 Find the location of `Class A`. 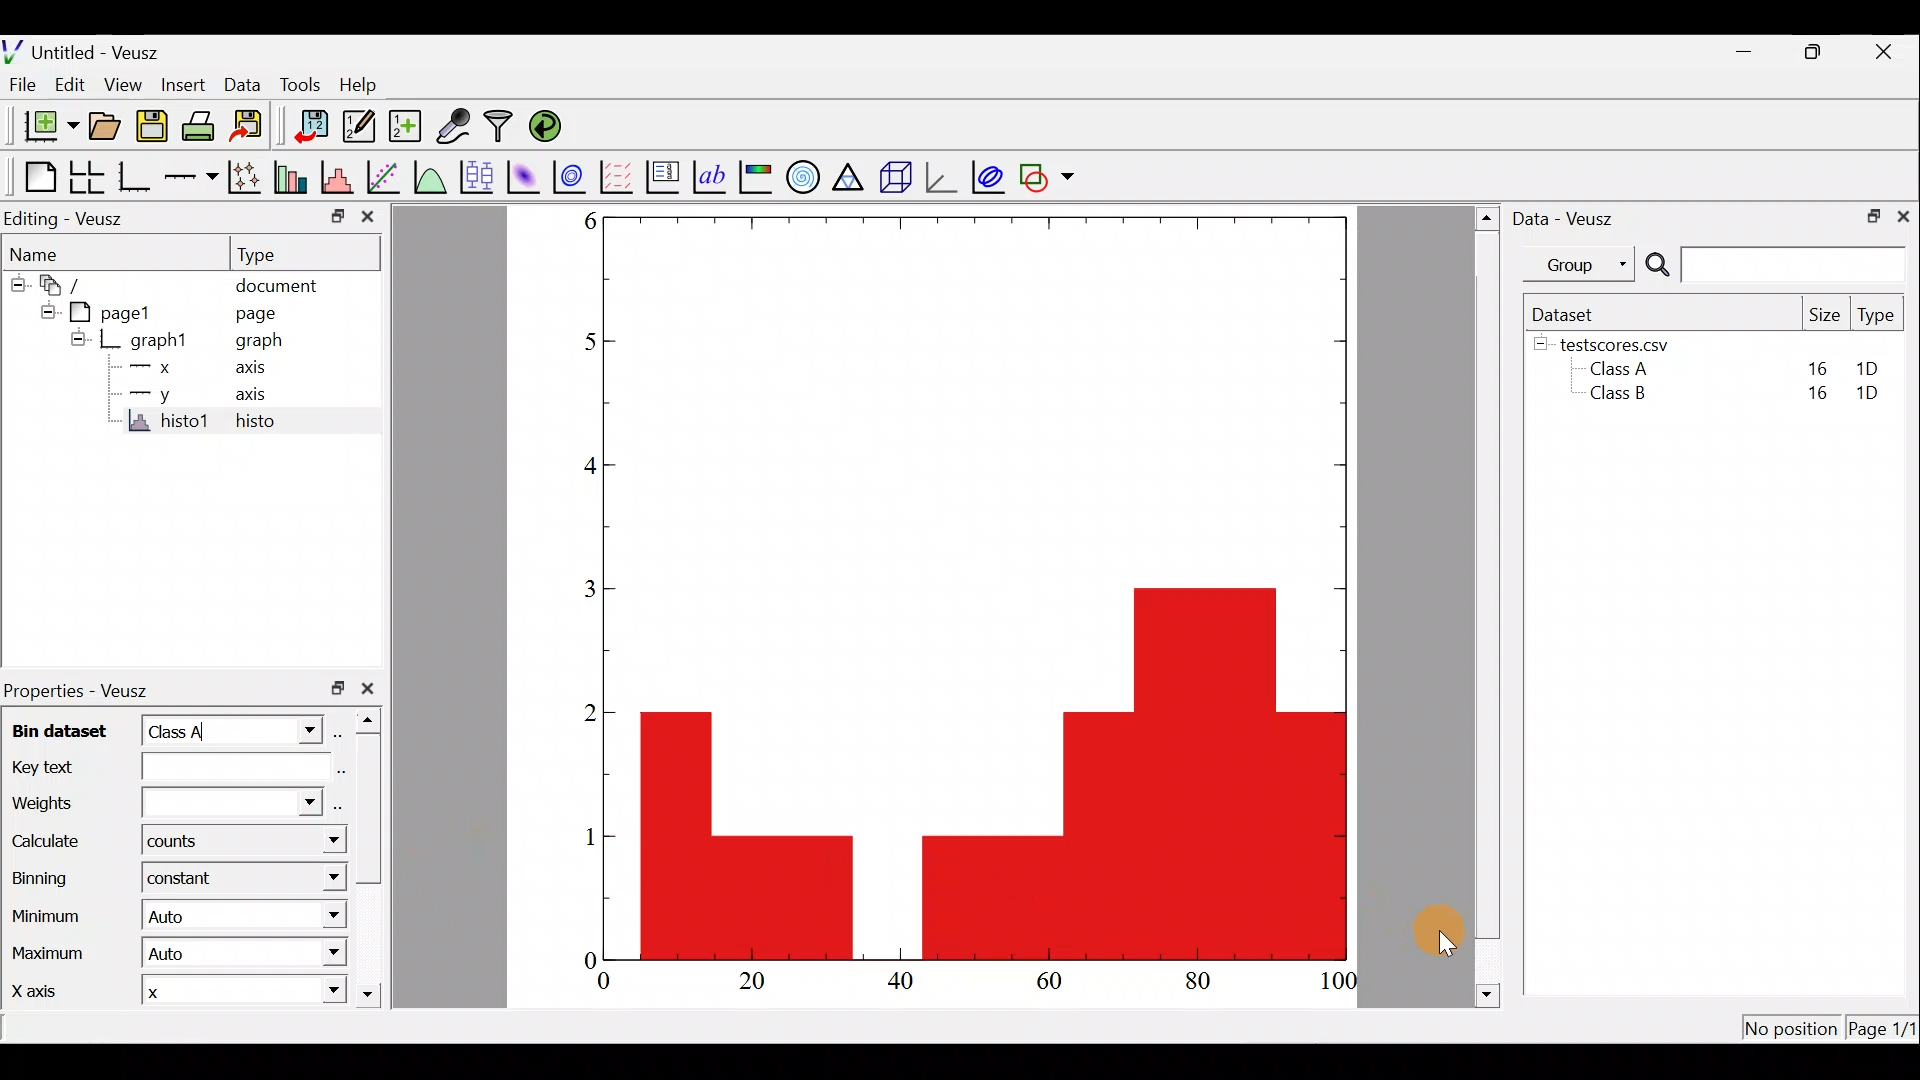

Class A is located at coordinates (182, 734).